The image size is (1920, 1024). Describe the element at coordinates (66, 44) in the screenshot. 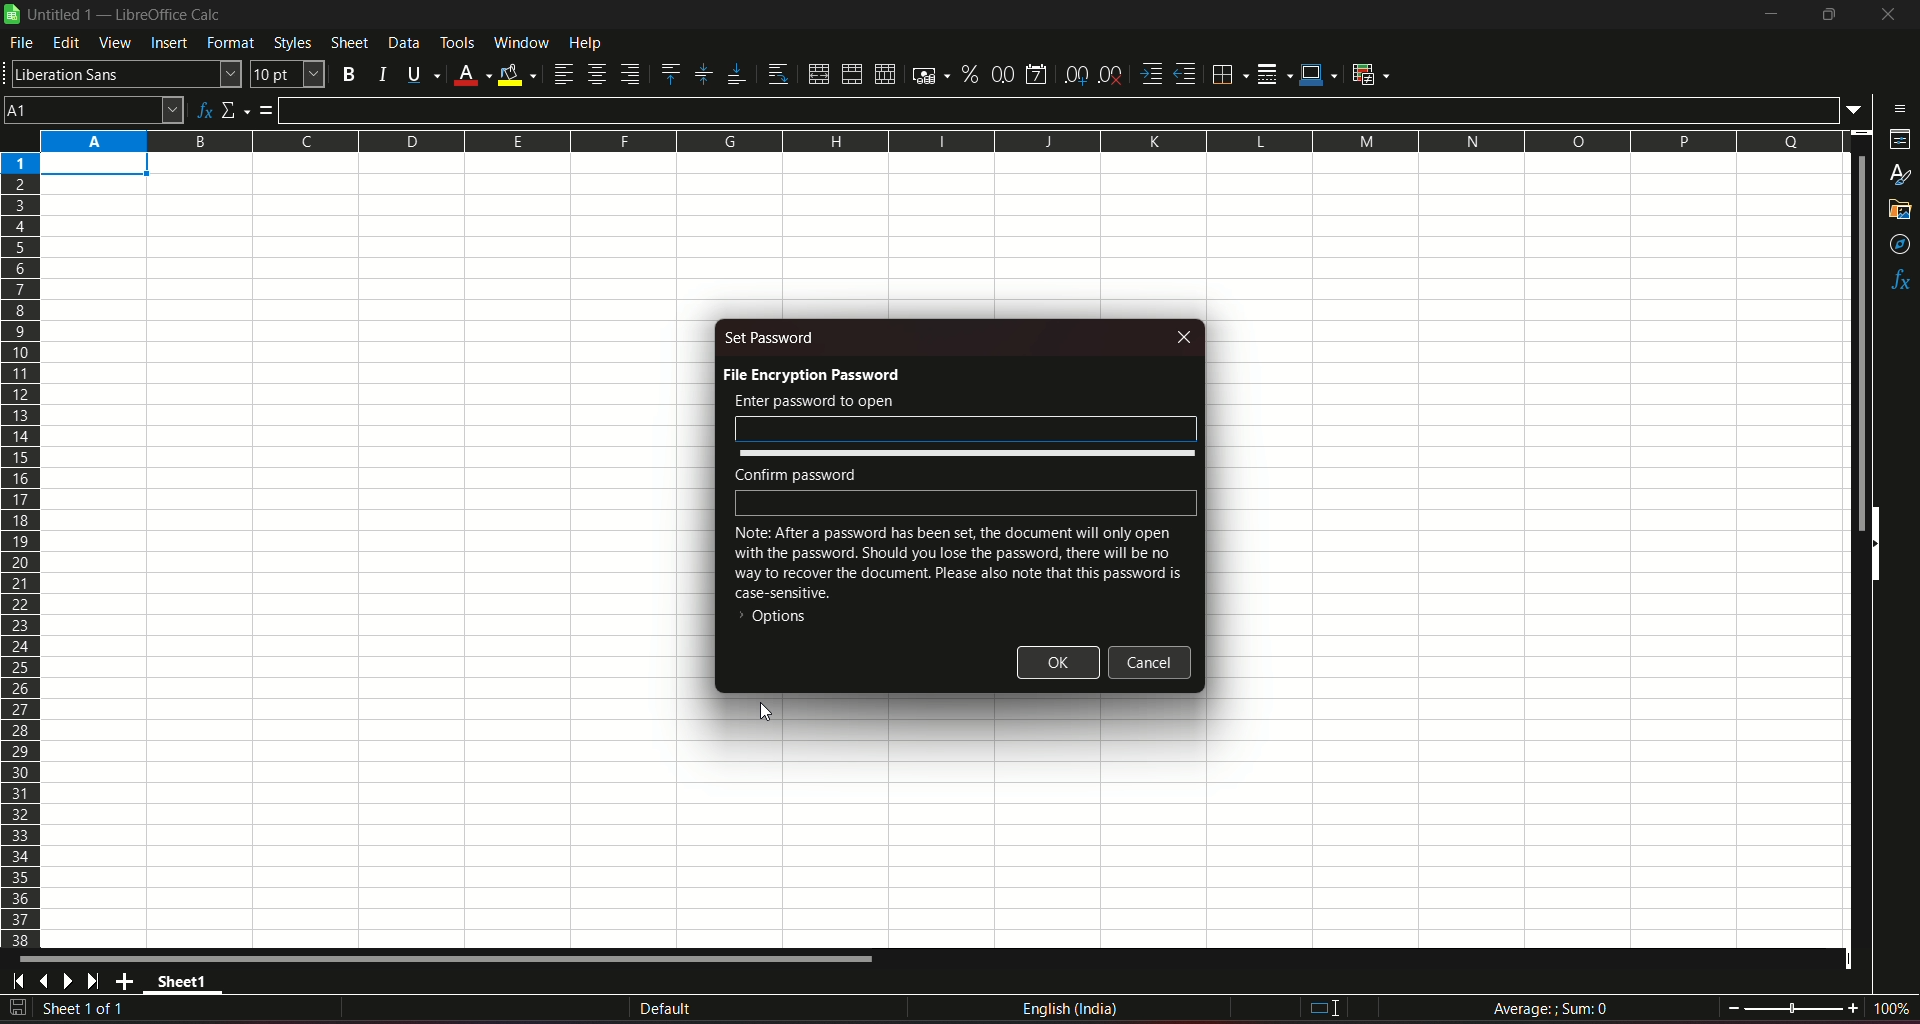

I see `edit` at that location.